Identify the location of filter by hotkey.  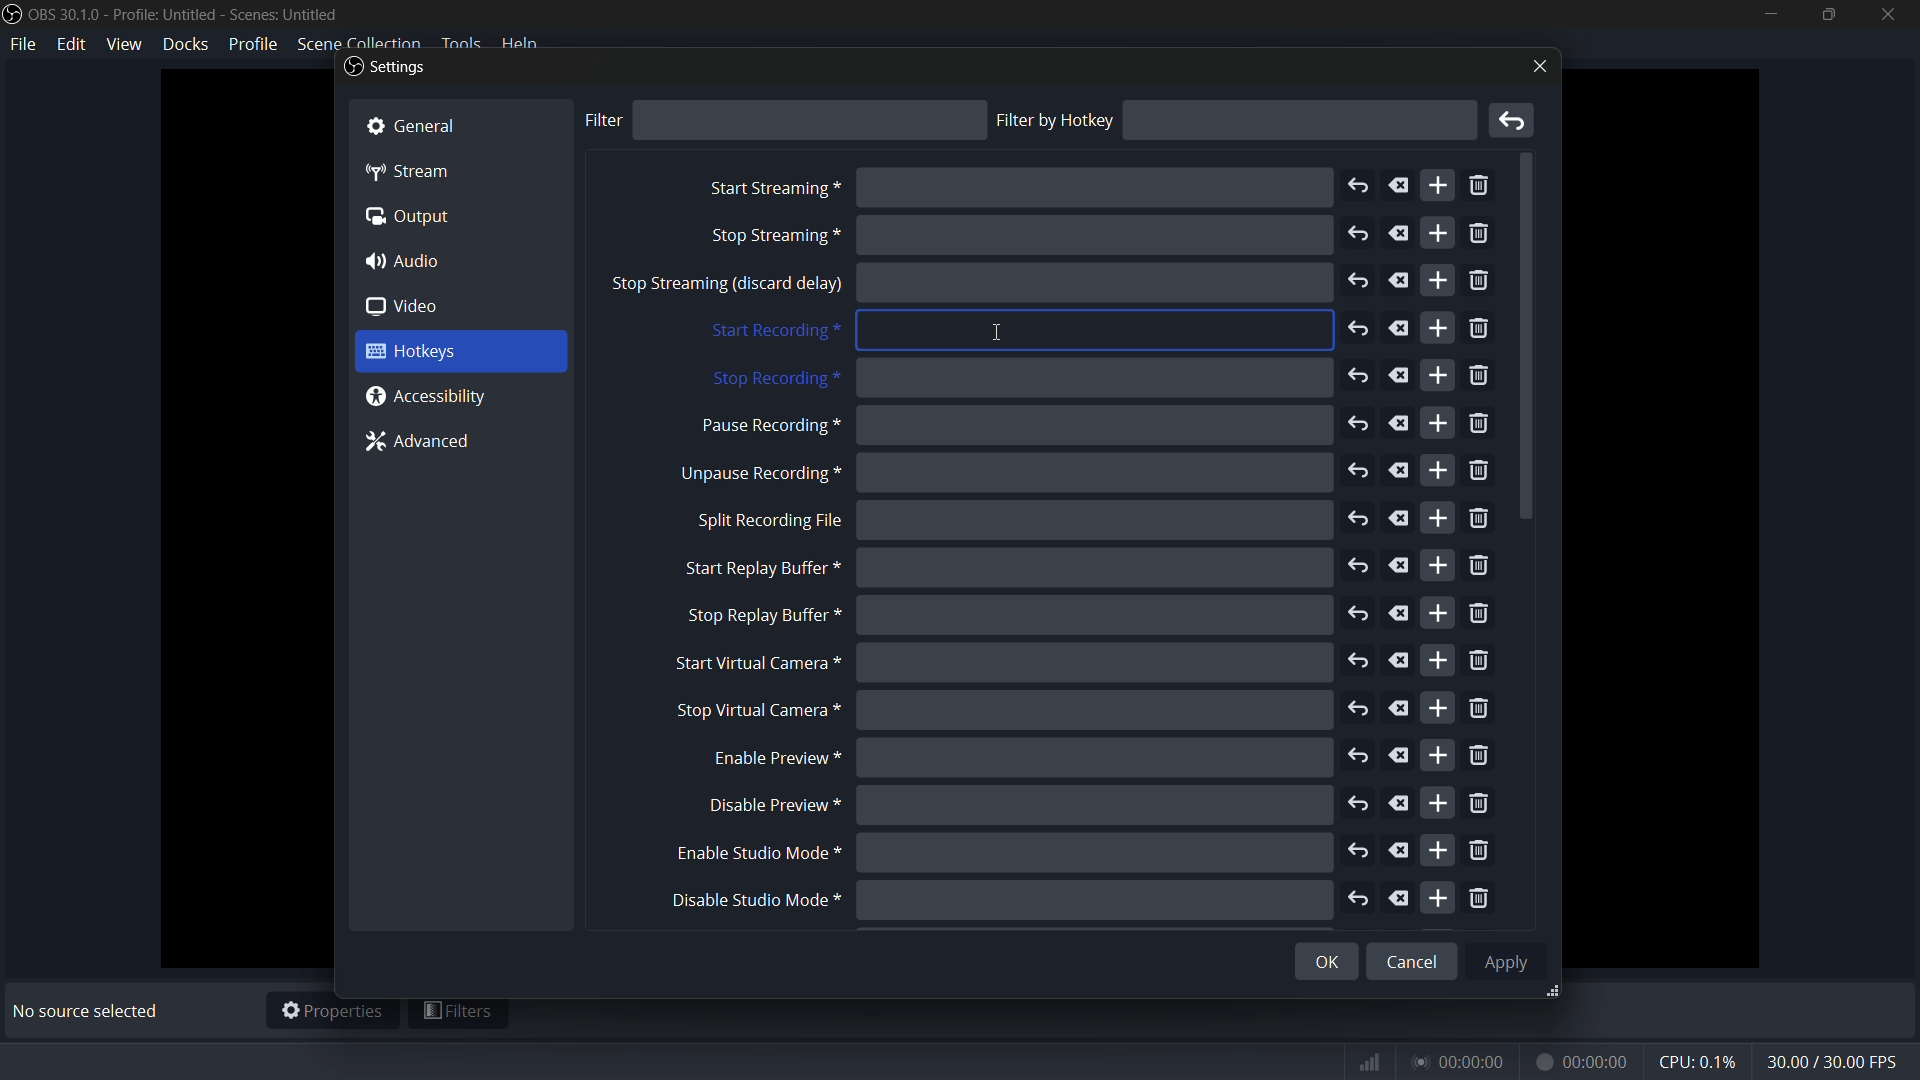
(1055, 120).